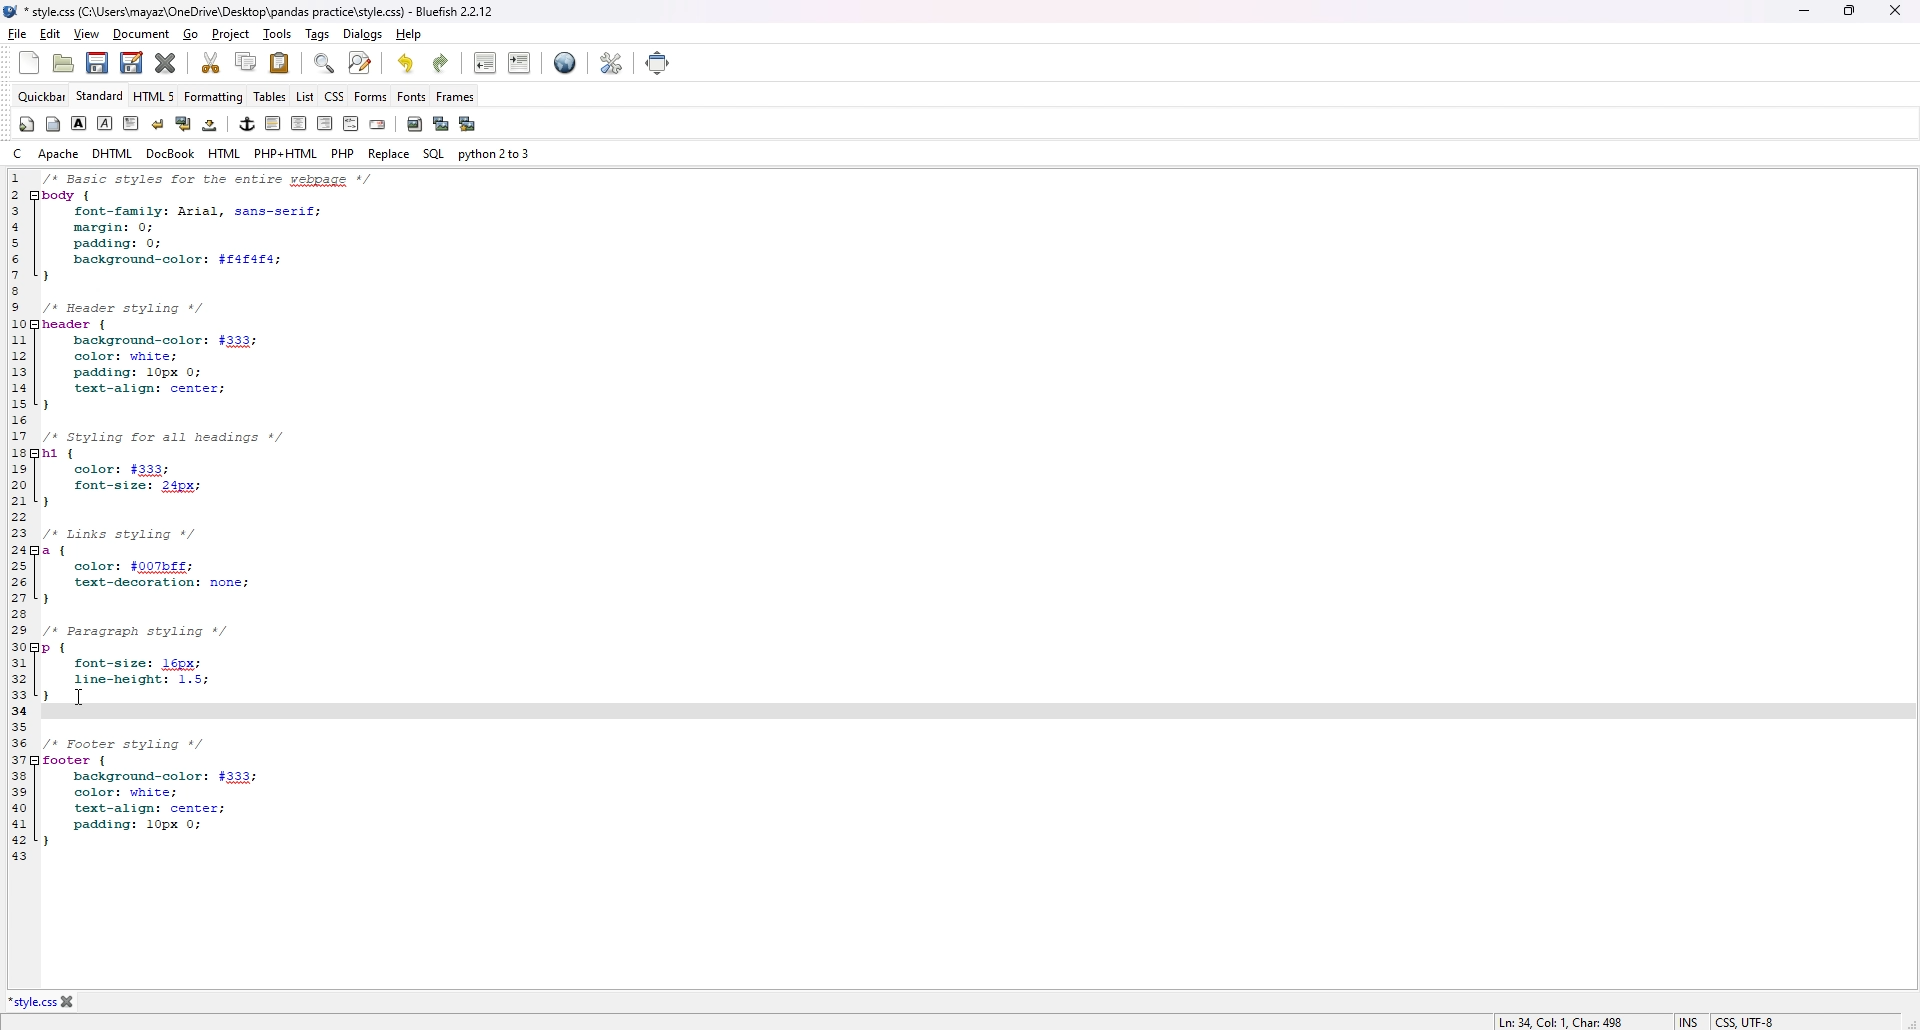 The height and width of the screenshot is (1030, 1920). What do you see at coordinates (564, 64) in the screenshot?
I see `preview in browser` at bounding box center [564, 64].